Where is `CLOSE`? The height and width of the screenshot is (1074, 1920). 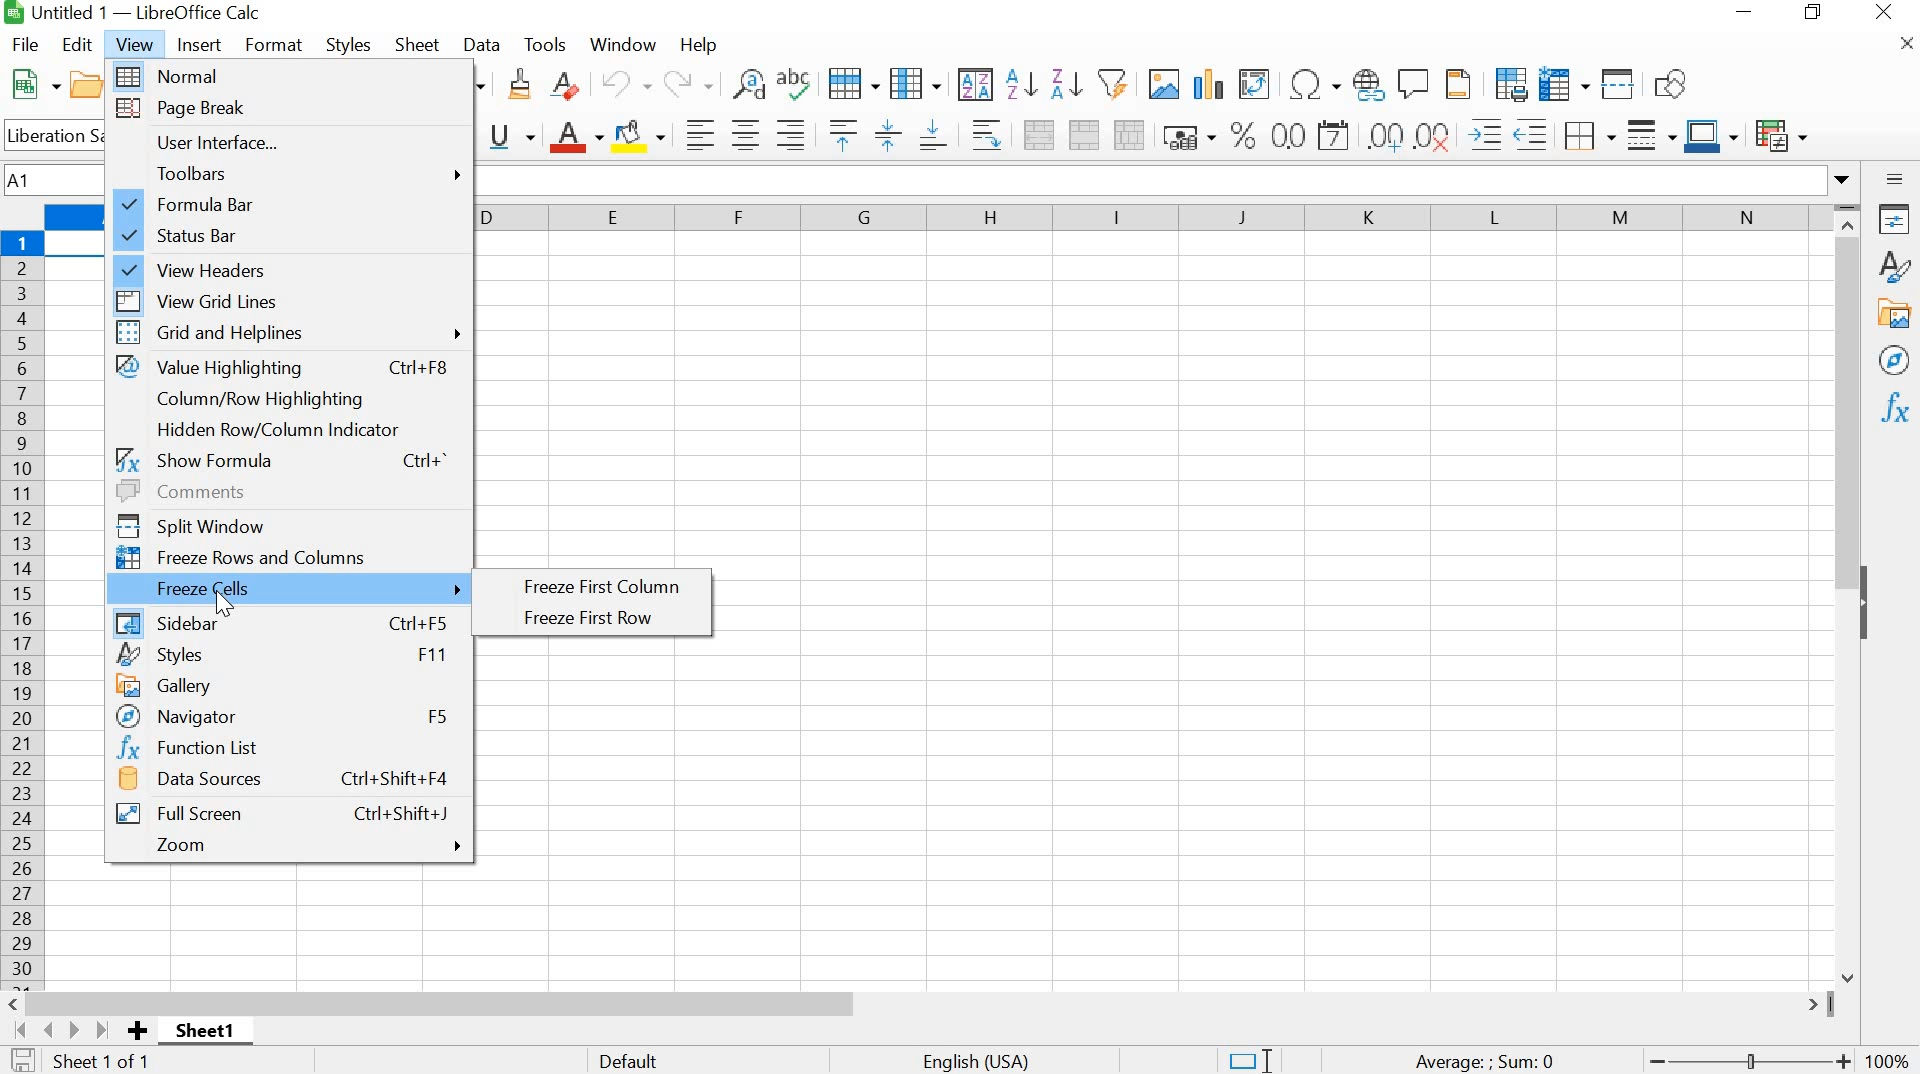
CLOSE is located at coordinates (1903, 49).